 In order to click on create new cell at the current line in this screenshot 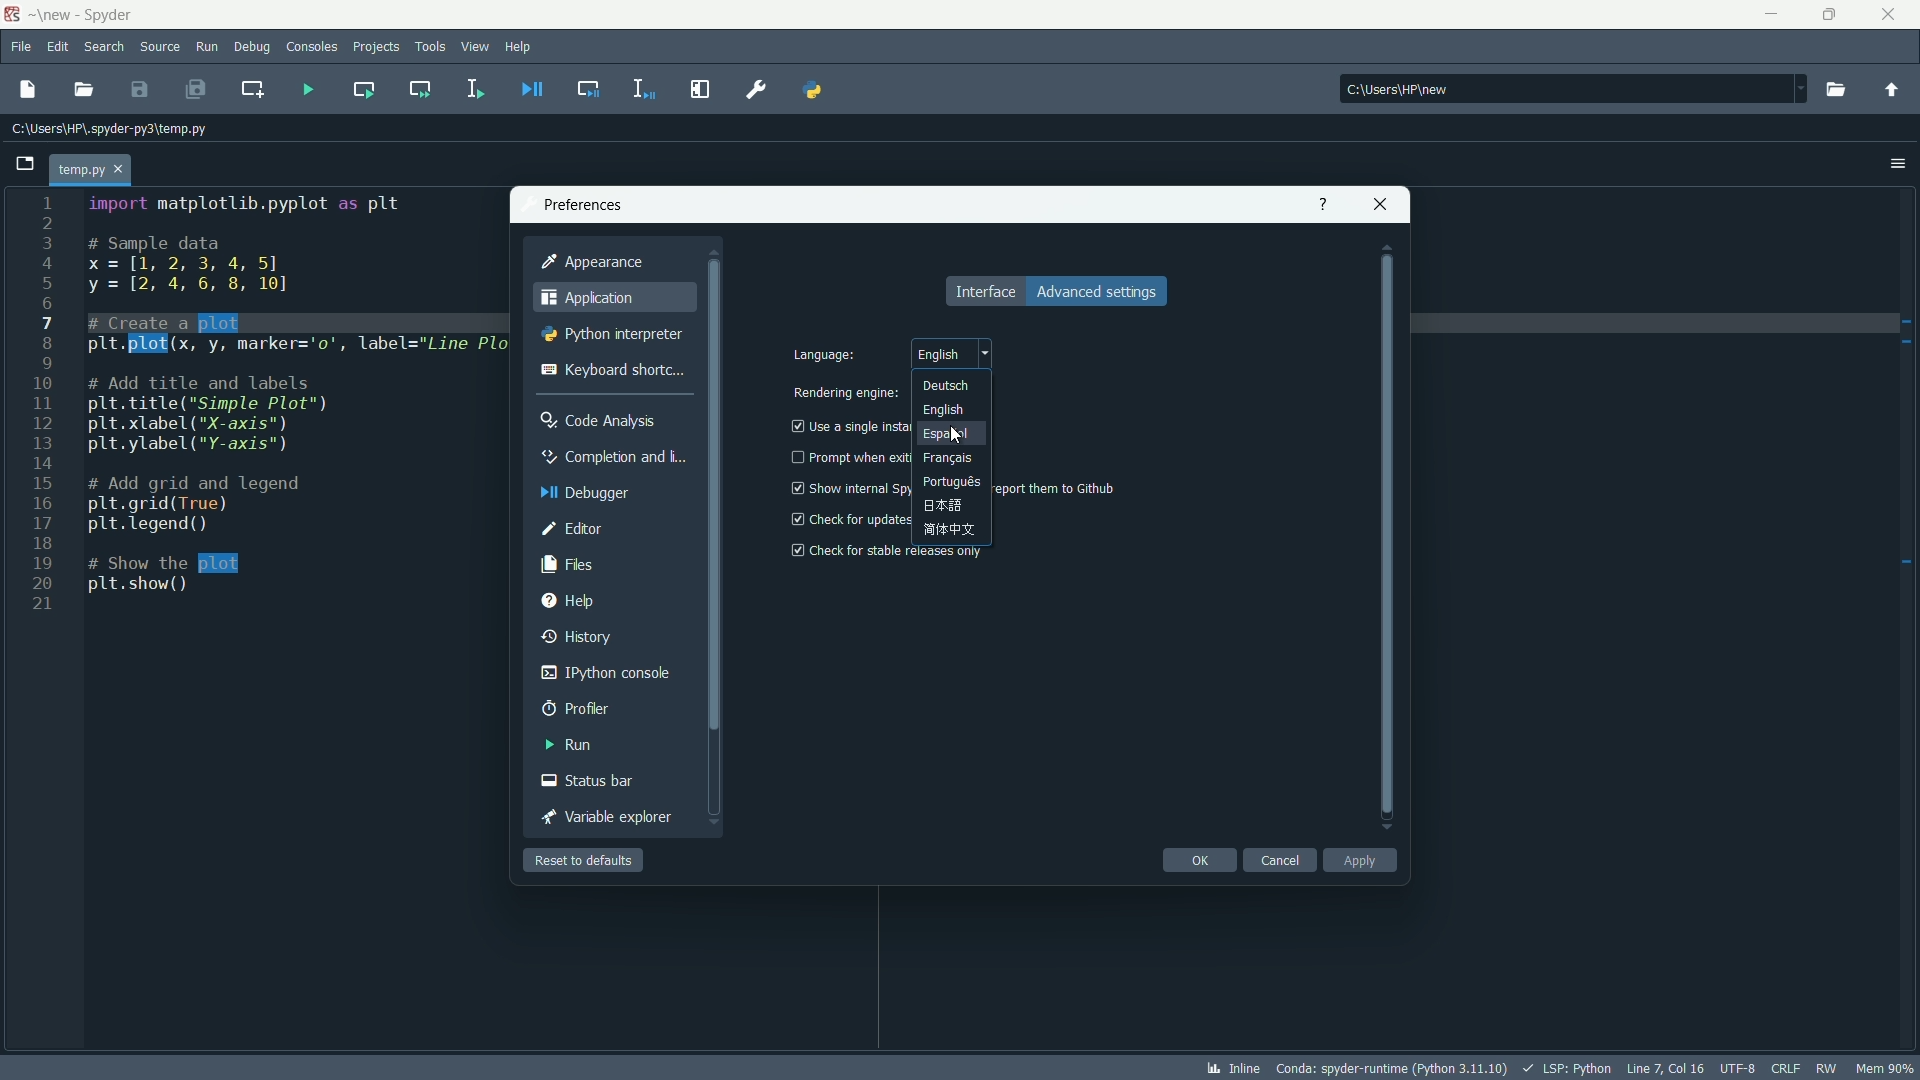, I will do `click(251, 88)`.